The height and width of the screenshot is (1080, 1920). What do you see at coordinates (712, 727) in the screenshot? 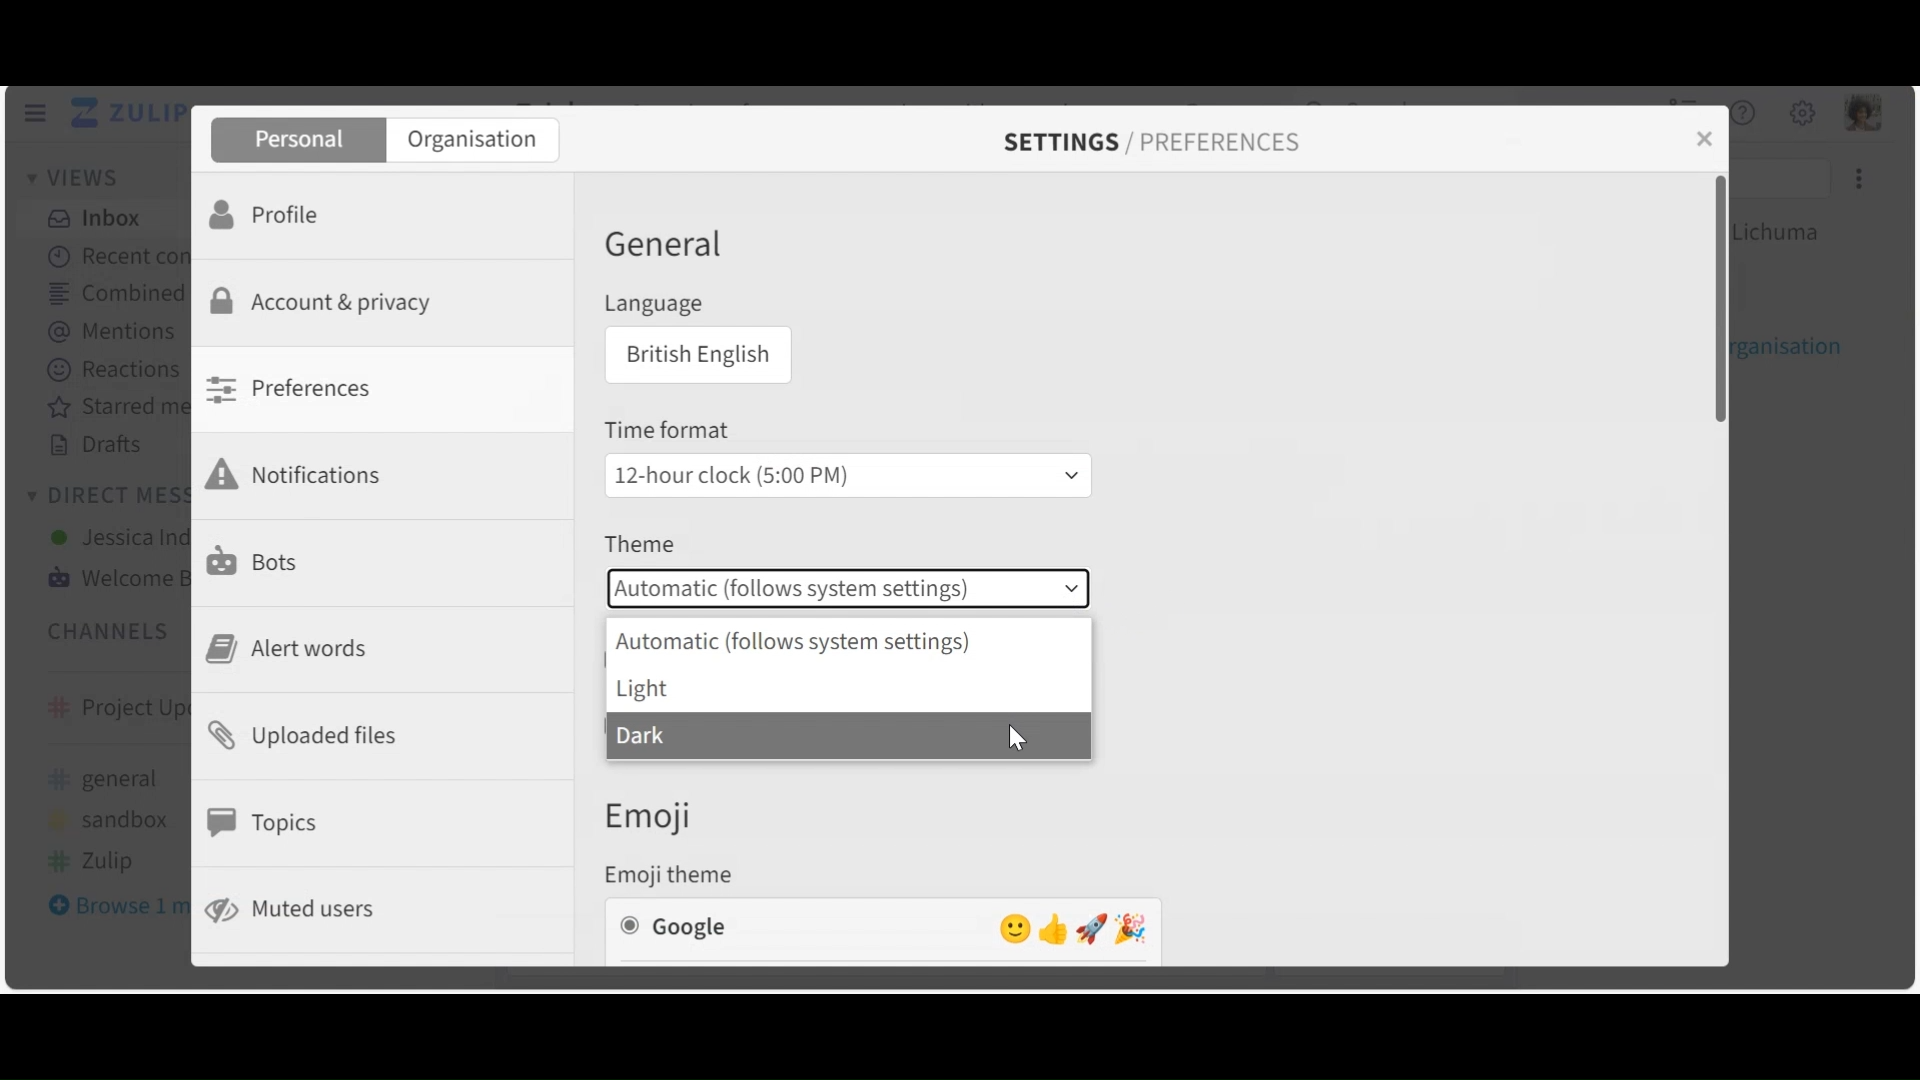
I see `(un)select Compact mode` at bounding box center [712, 727].